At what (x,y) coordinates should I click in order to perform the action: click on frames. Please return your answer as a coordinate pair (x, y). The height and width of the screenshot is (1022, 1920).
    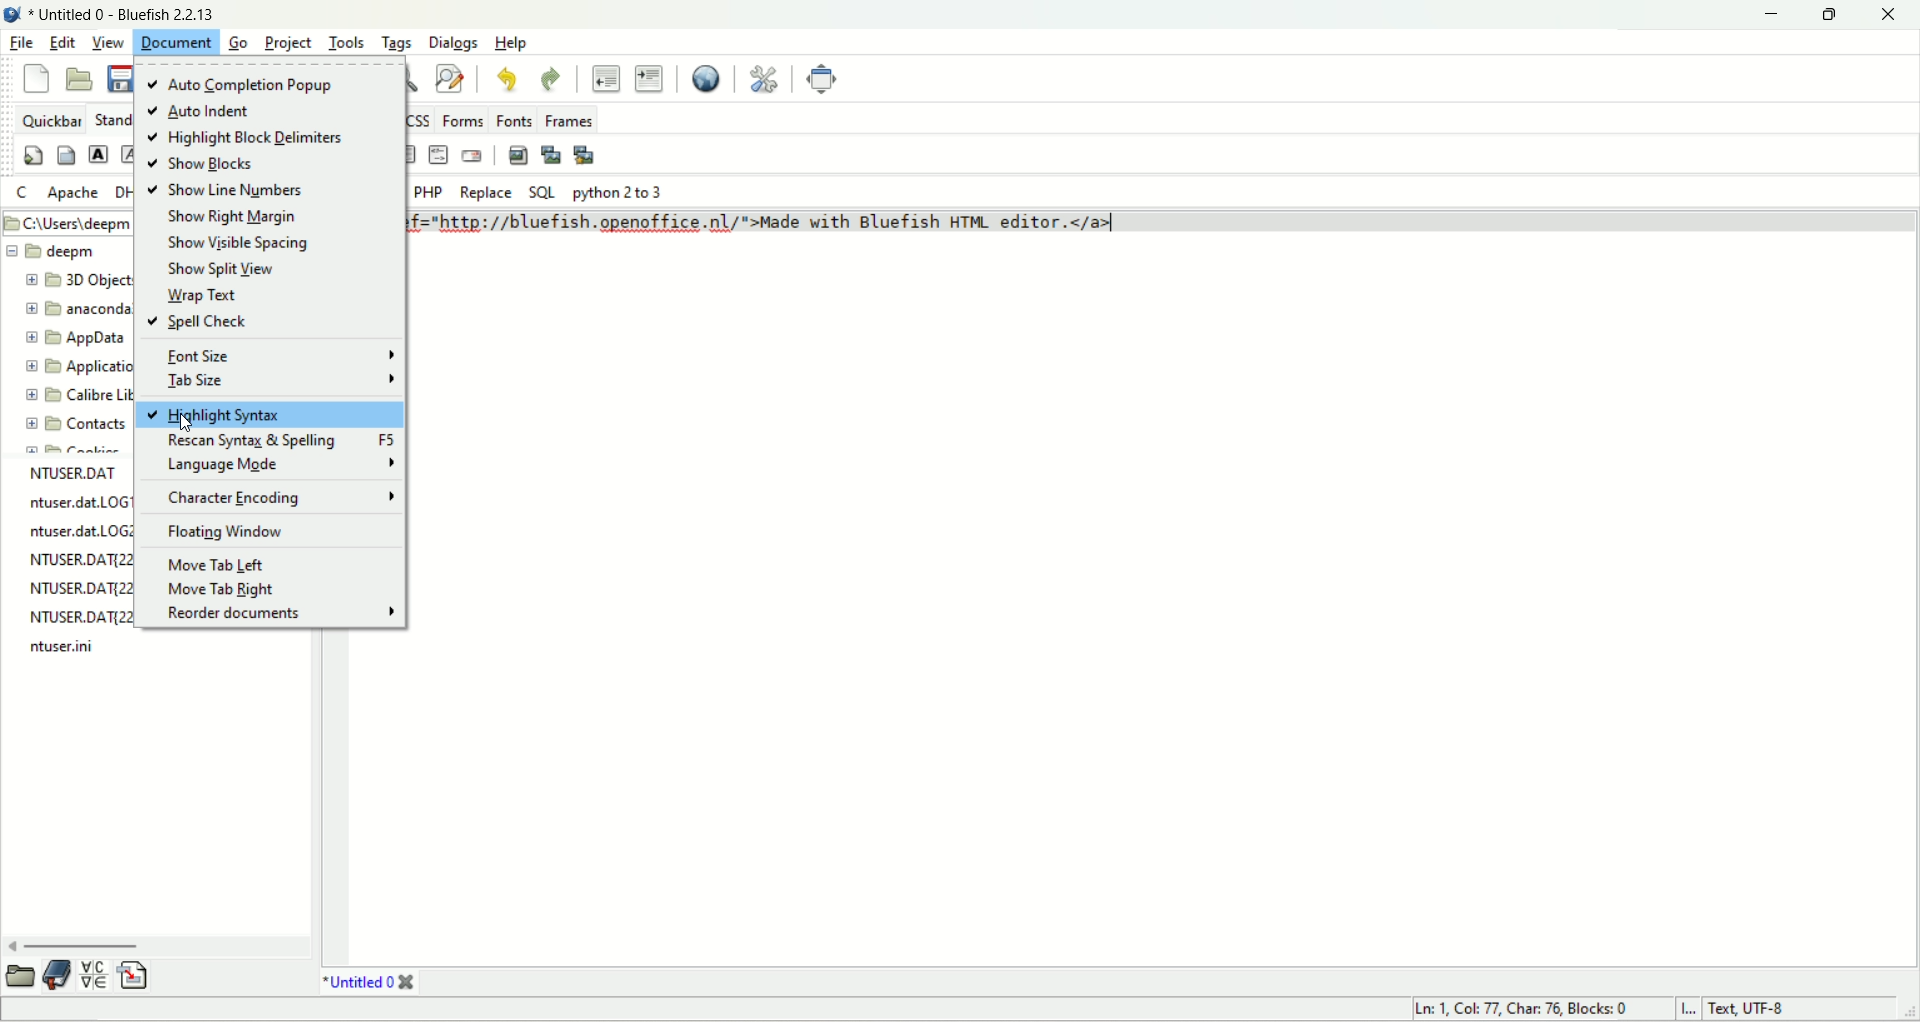
    Looking at the image, I should click on (568, 120).